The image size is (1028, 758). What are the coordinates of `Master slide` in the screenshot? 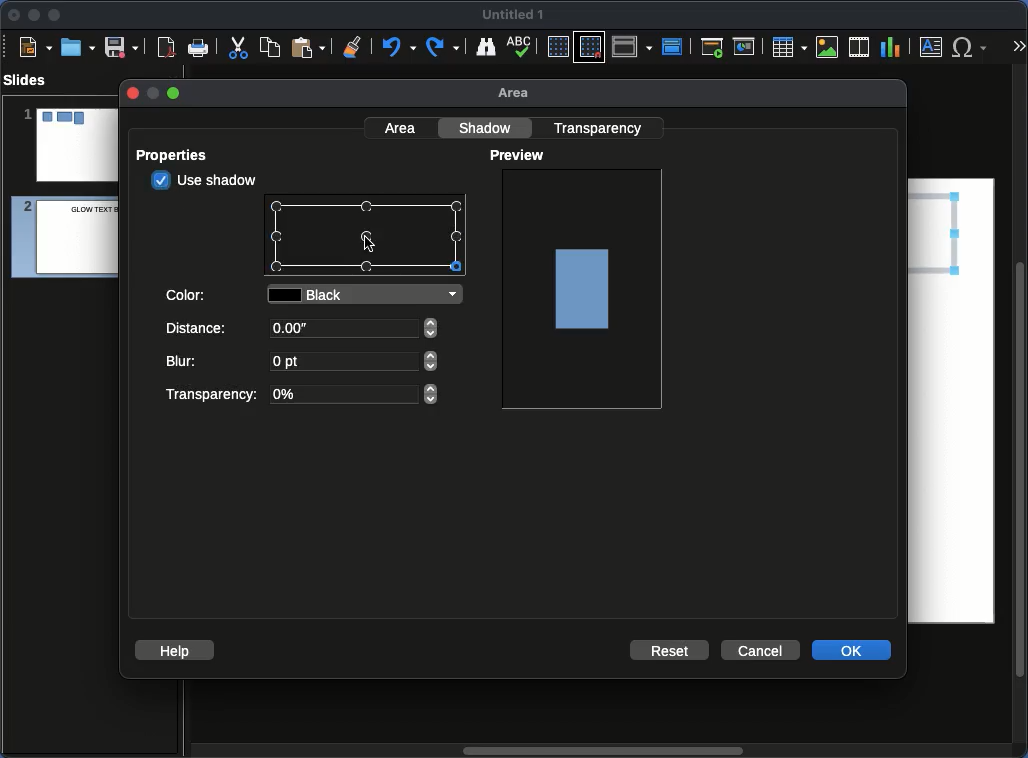 It's located at (675, 46).